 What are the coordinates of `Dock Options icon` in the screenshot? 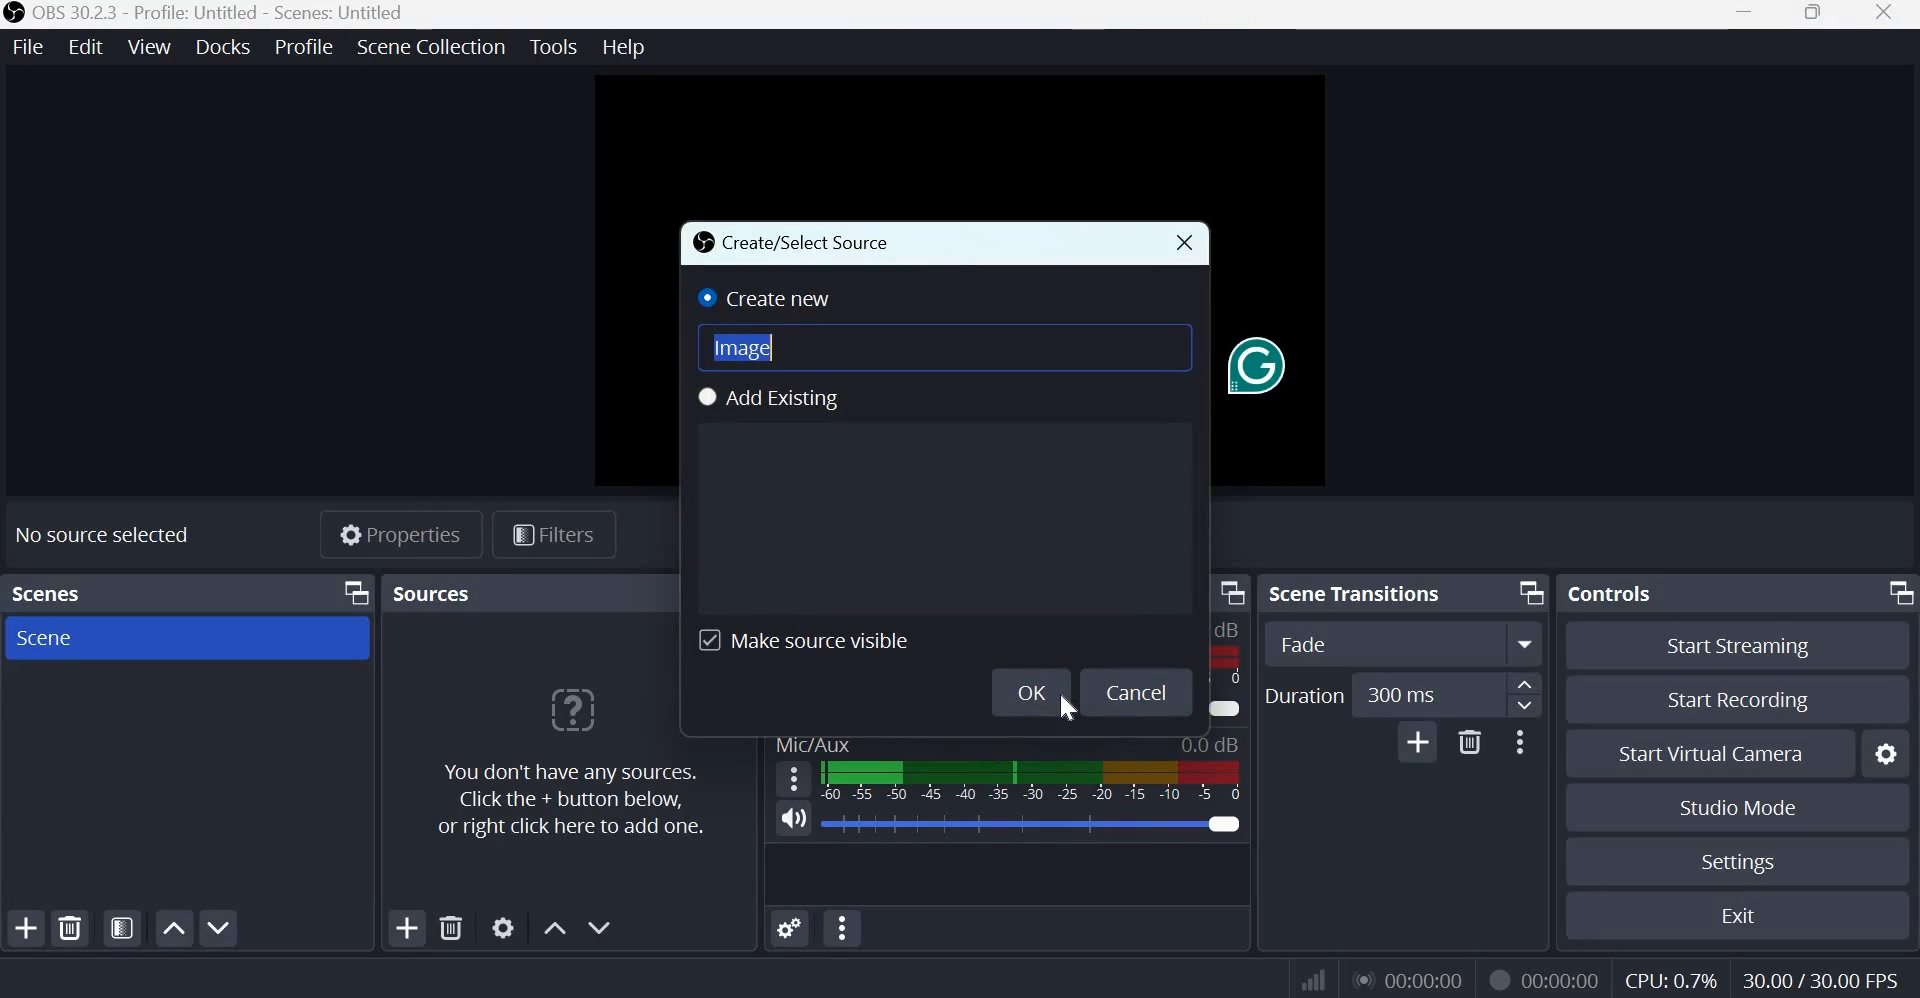 It's located at (1531, 593).